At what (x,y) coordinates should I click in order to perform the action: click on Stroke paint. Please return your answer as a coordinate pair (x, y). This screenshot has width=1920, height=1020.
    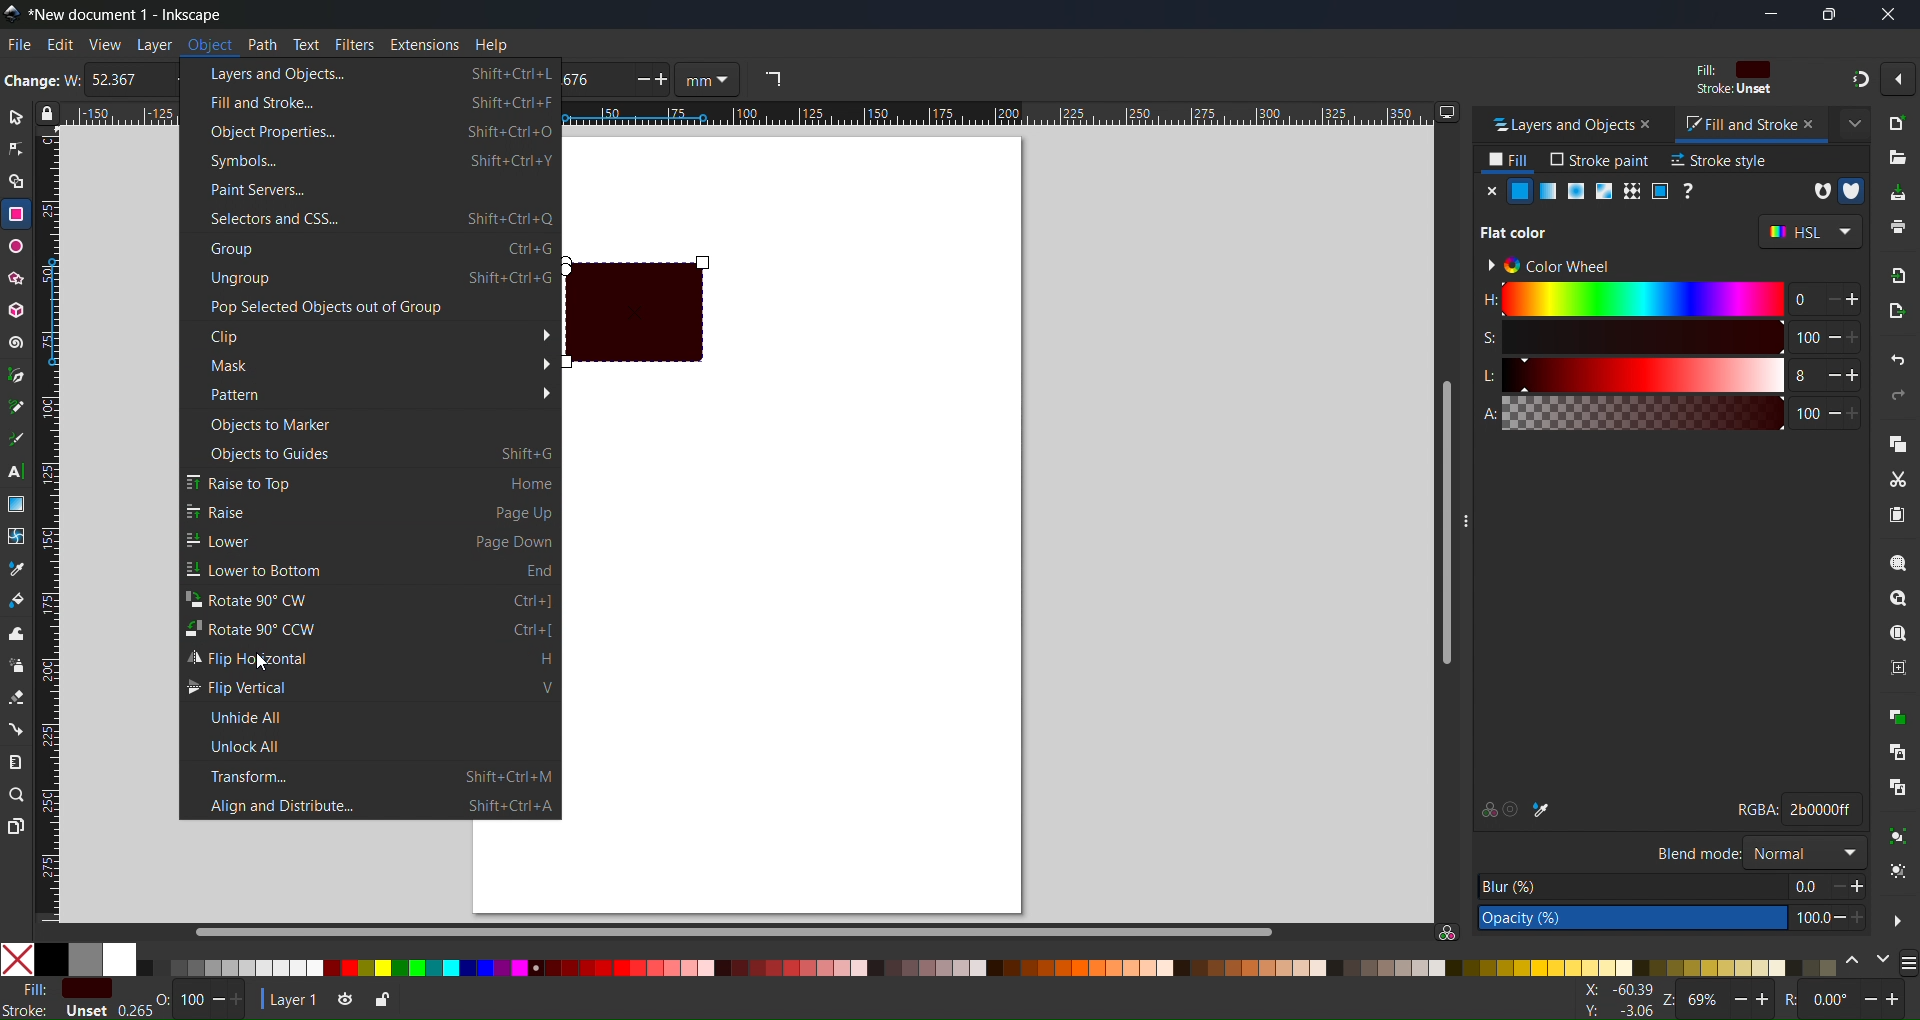
    Looking at the image, I should click on (1600, 160).